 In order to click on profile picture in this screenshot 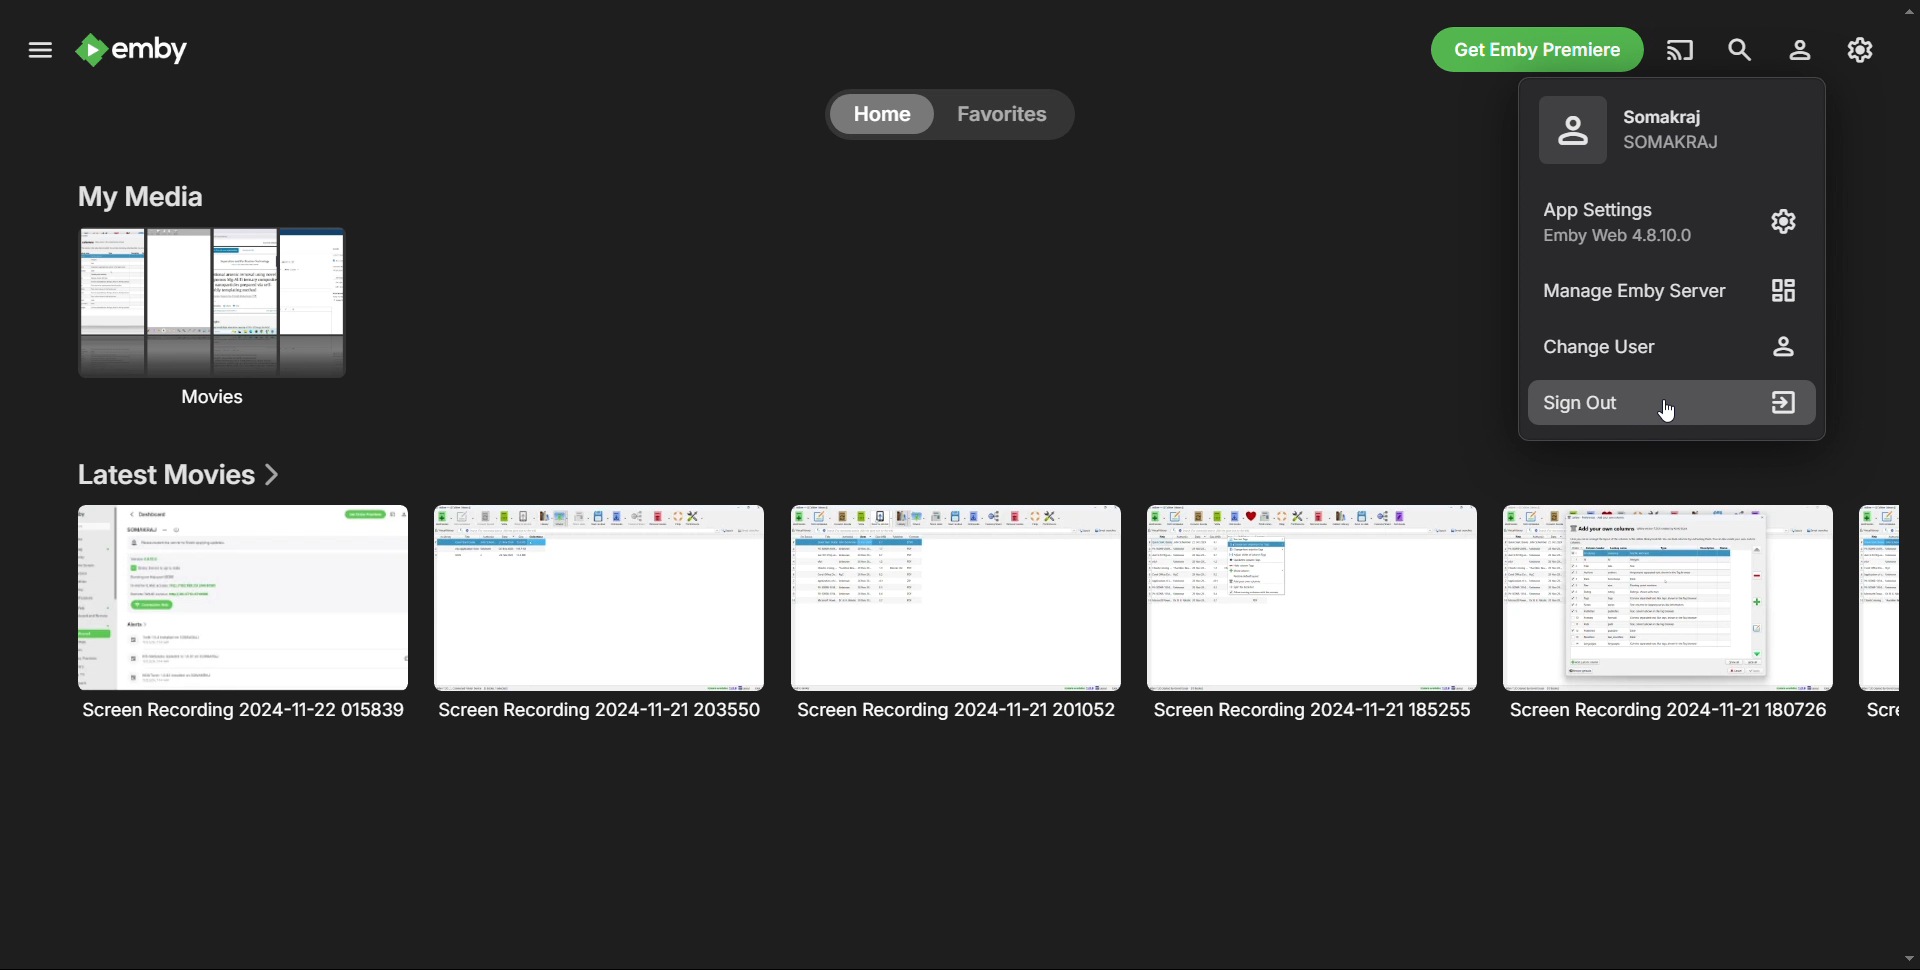, I will do `click(1570, 130)`.